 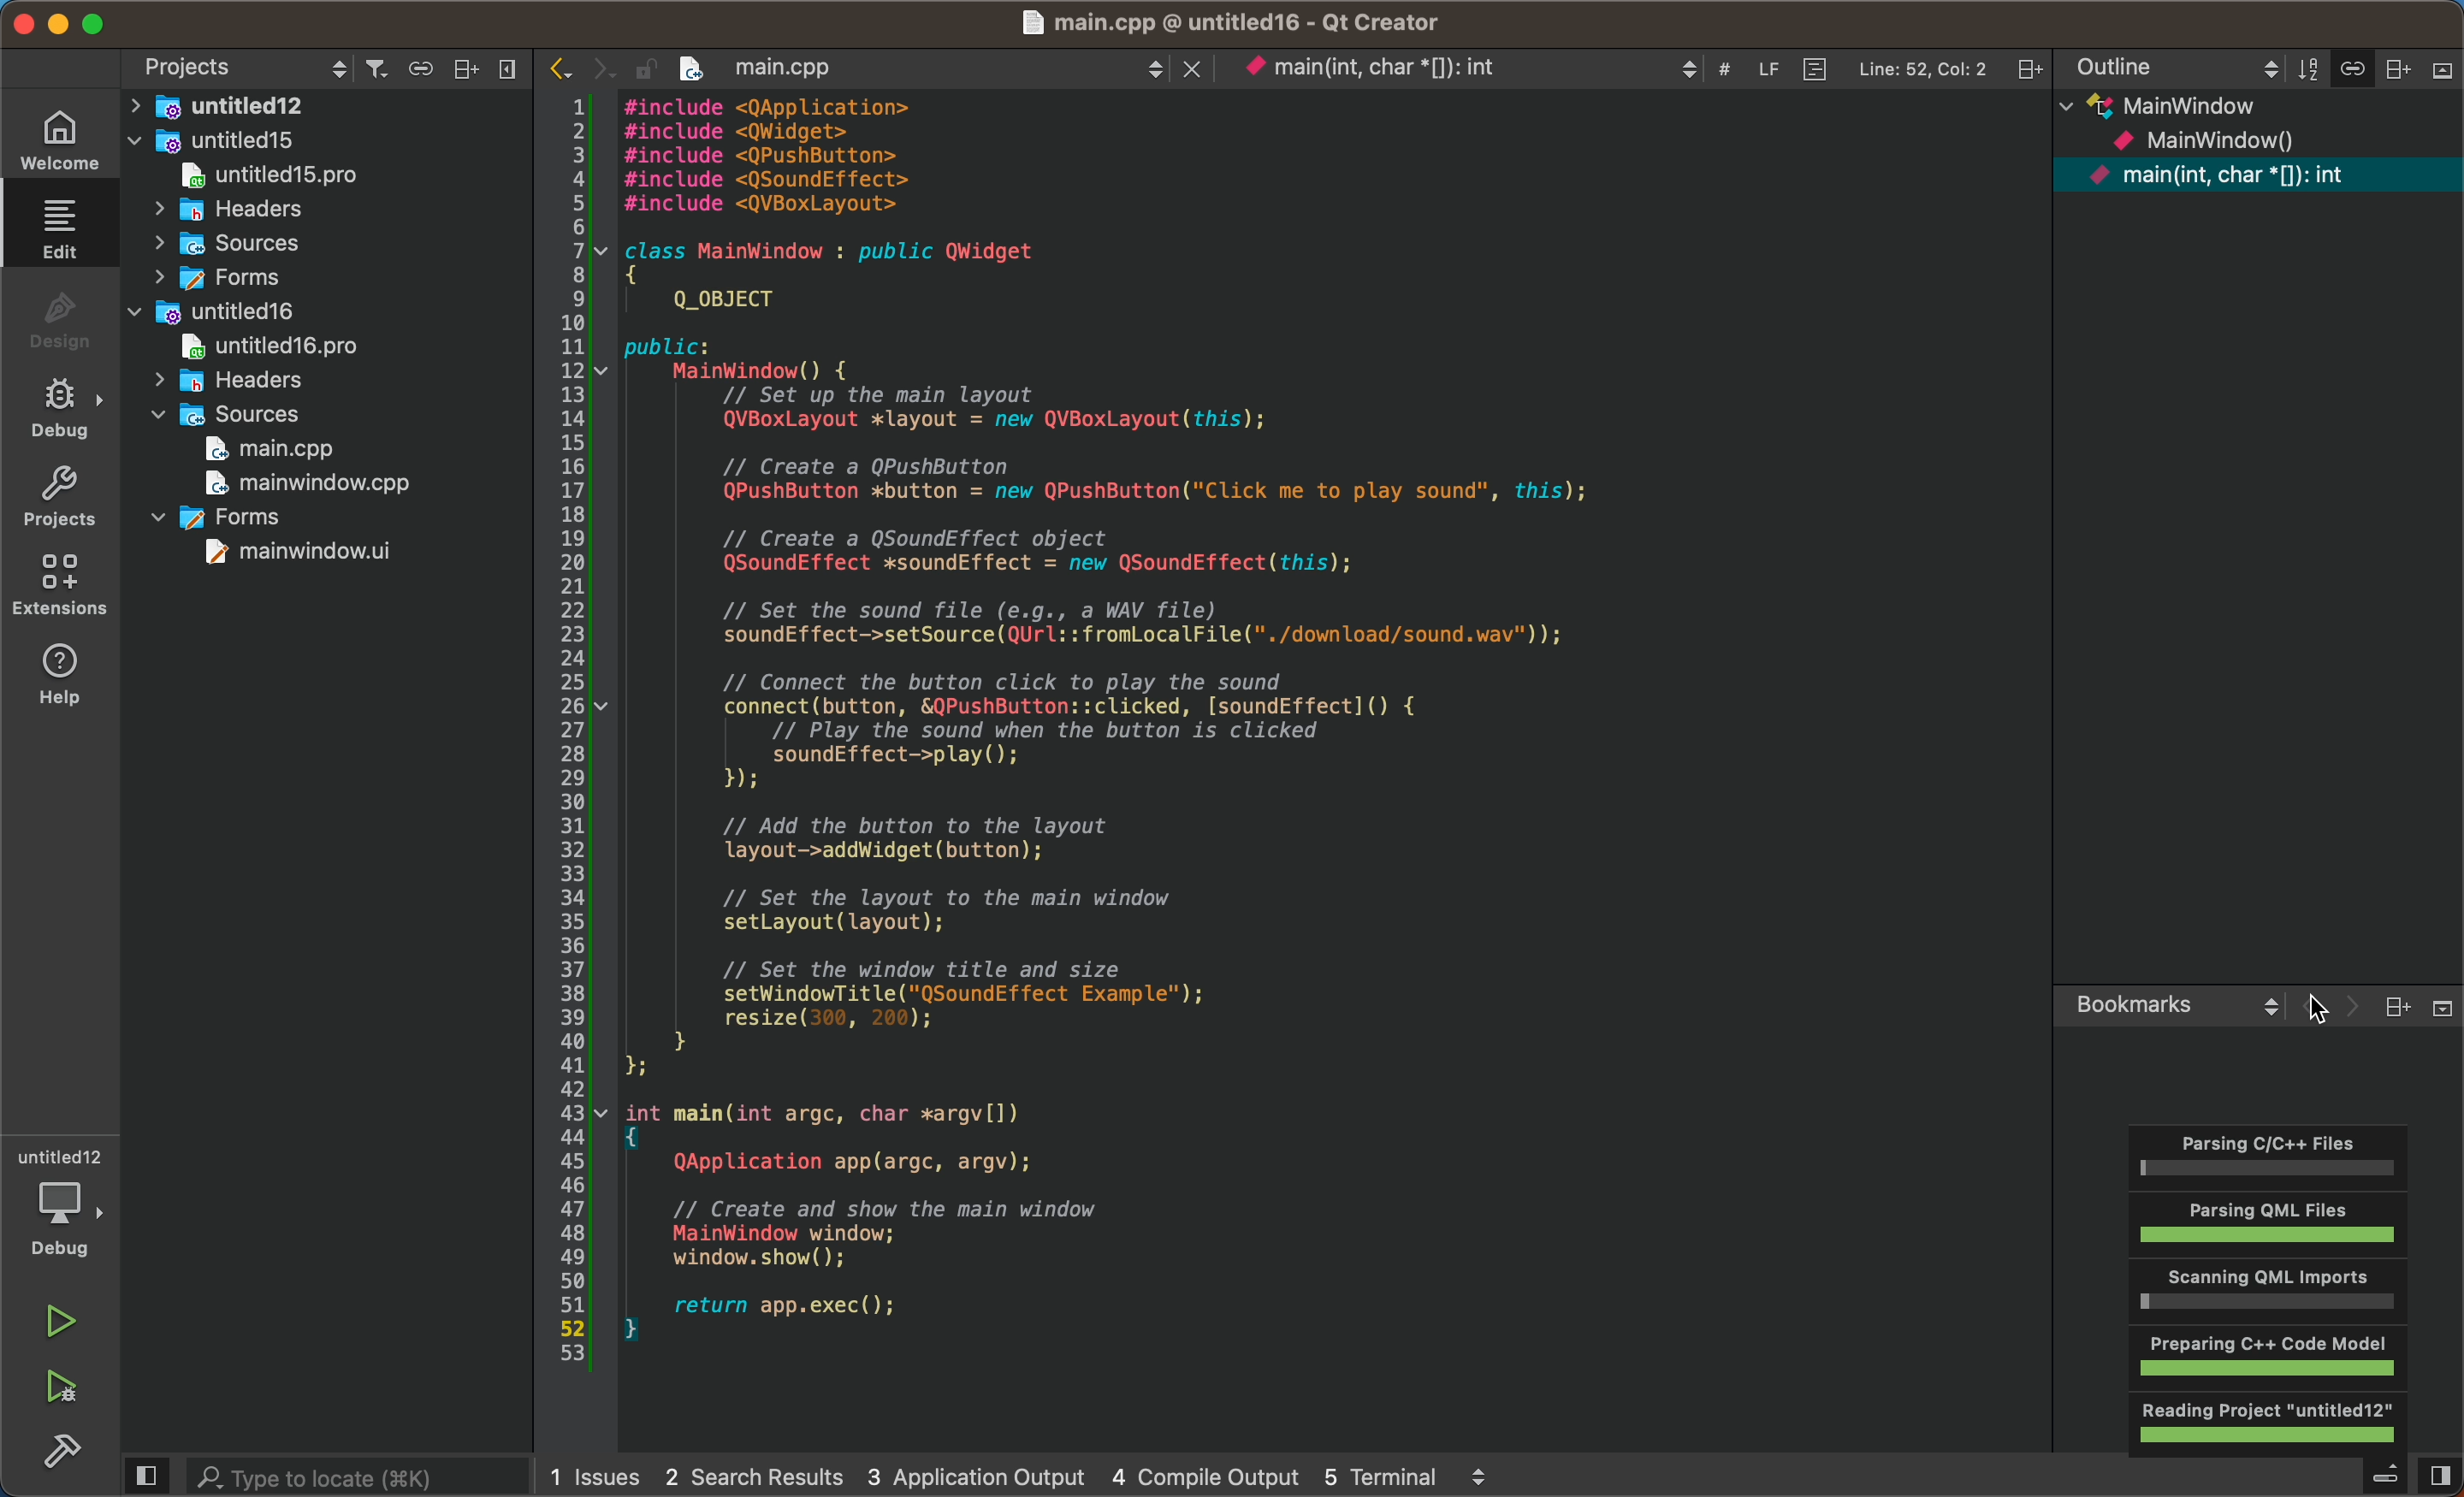 I want to click on Row nmbers, so click(x=577, y=733).